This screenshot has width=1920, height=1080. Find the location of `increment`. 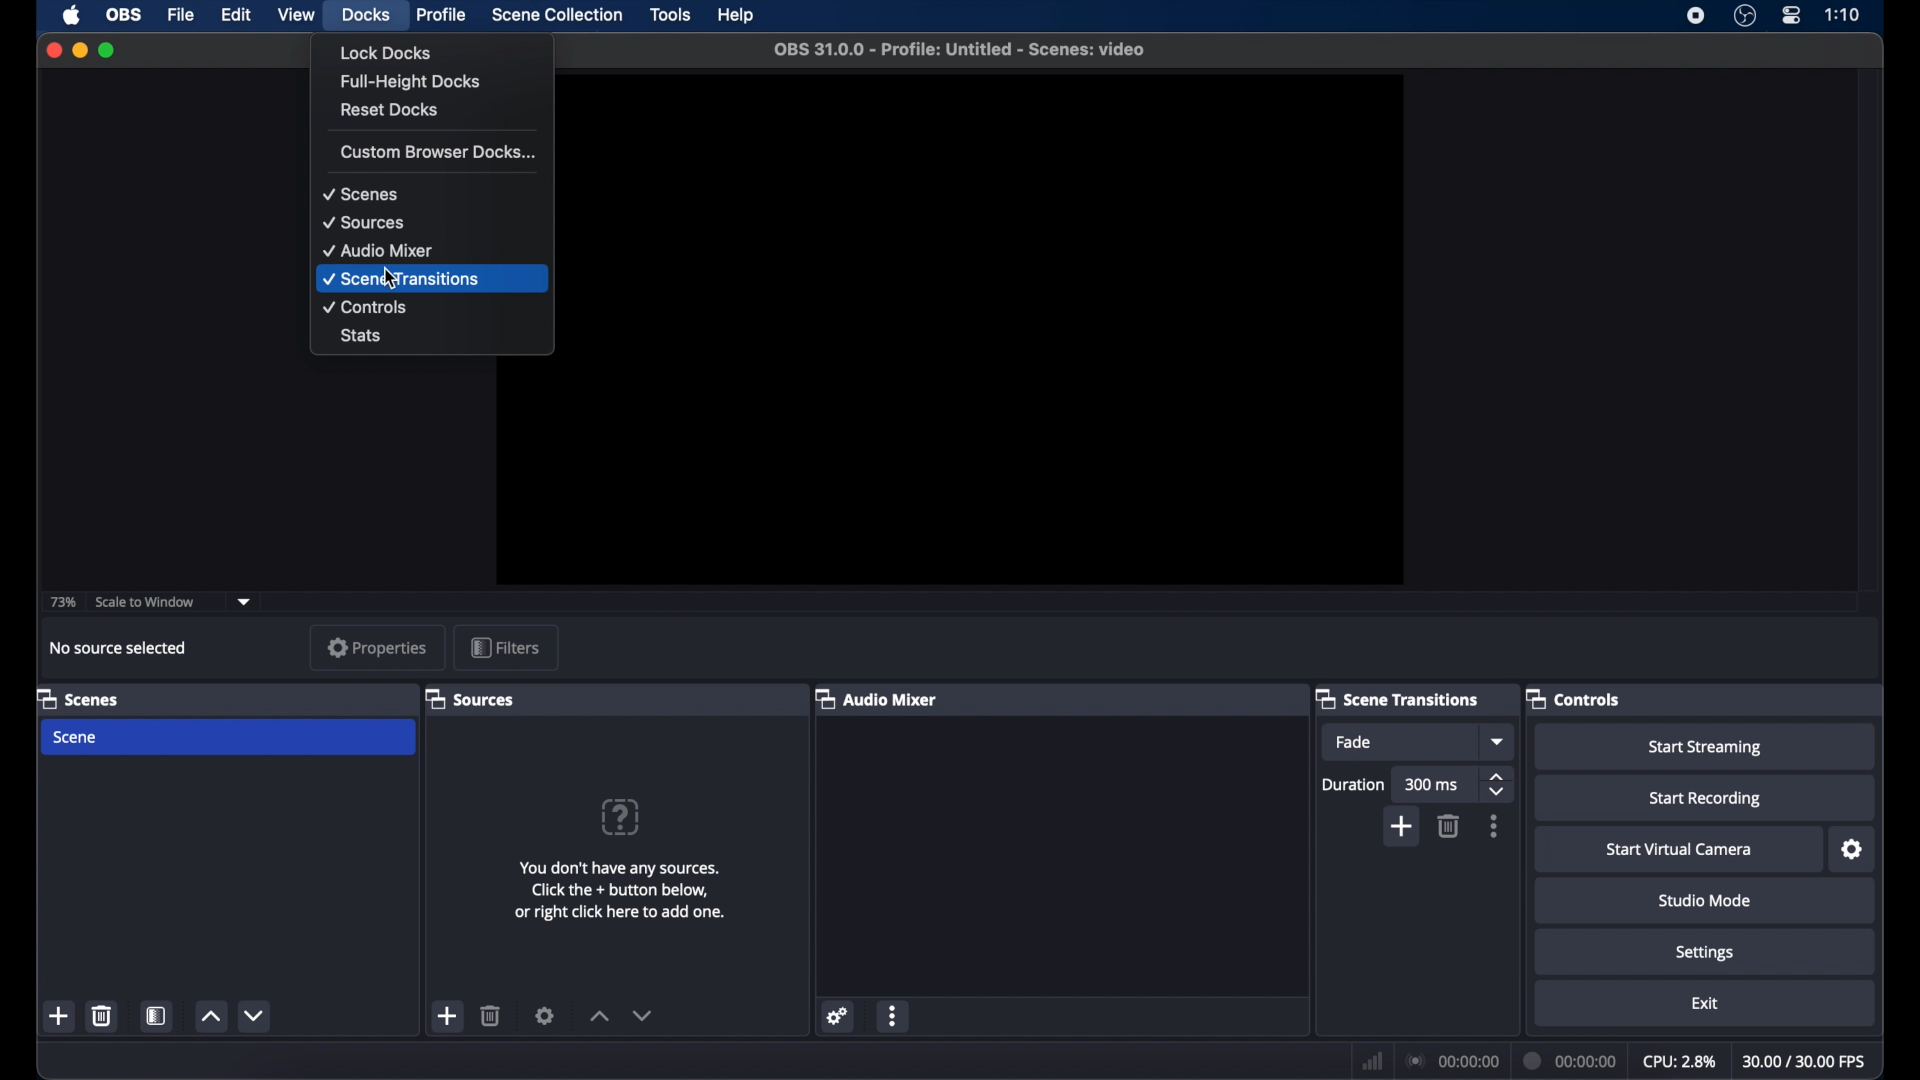

increment is located at coordinates (599, 1016).